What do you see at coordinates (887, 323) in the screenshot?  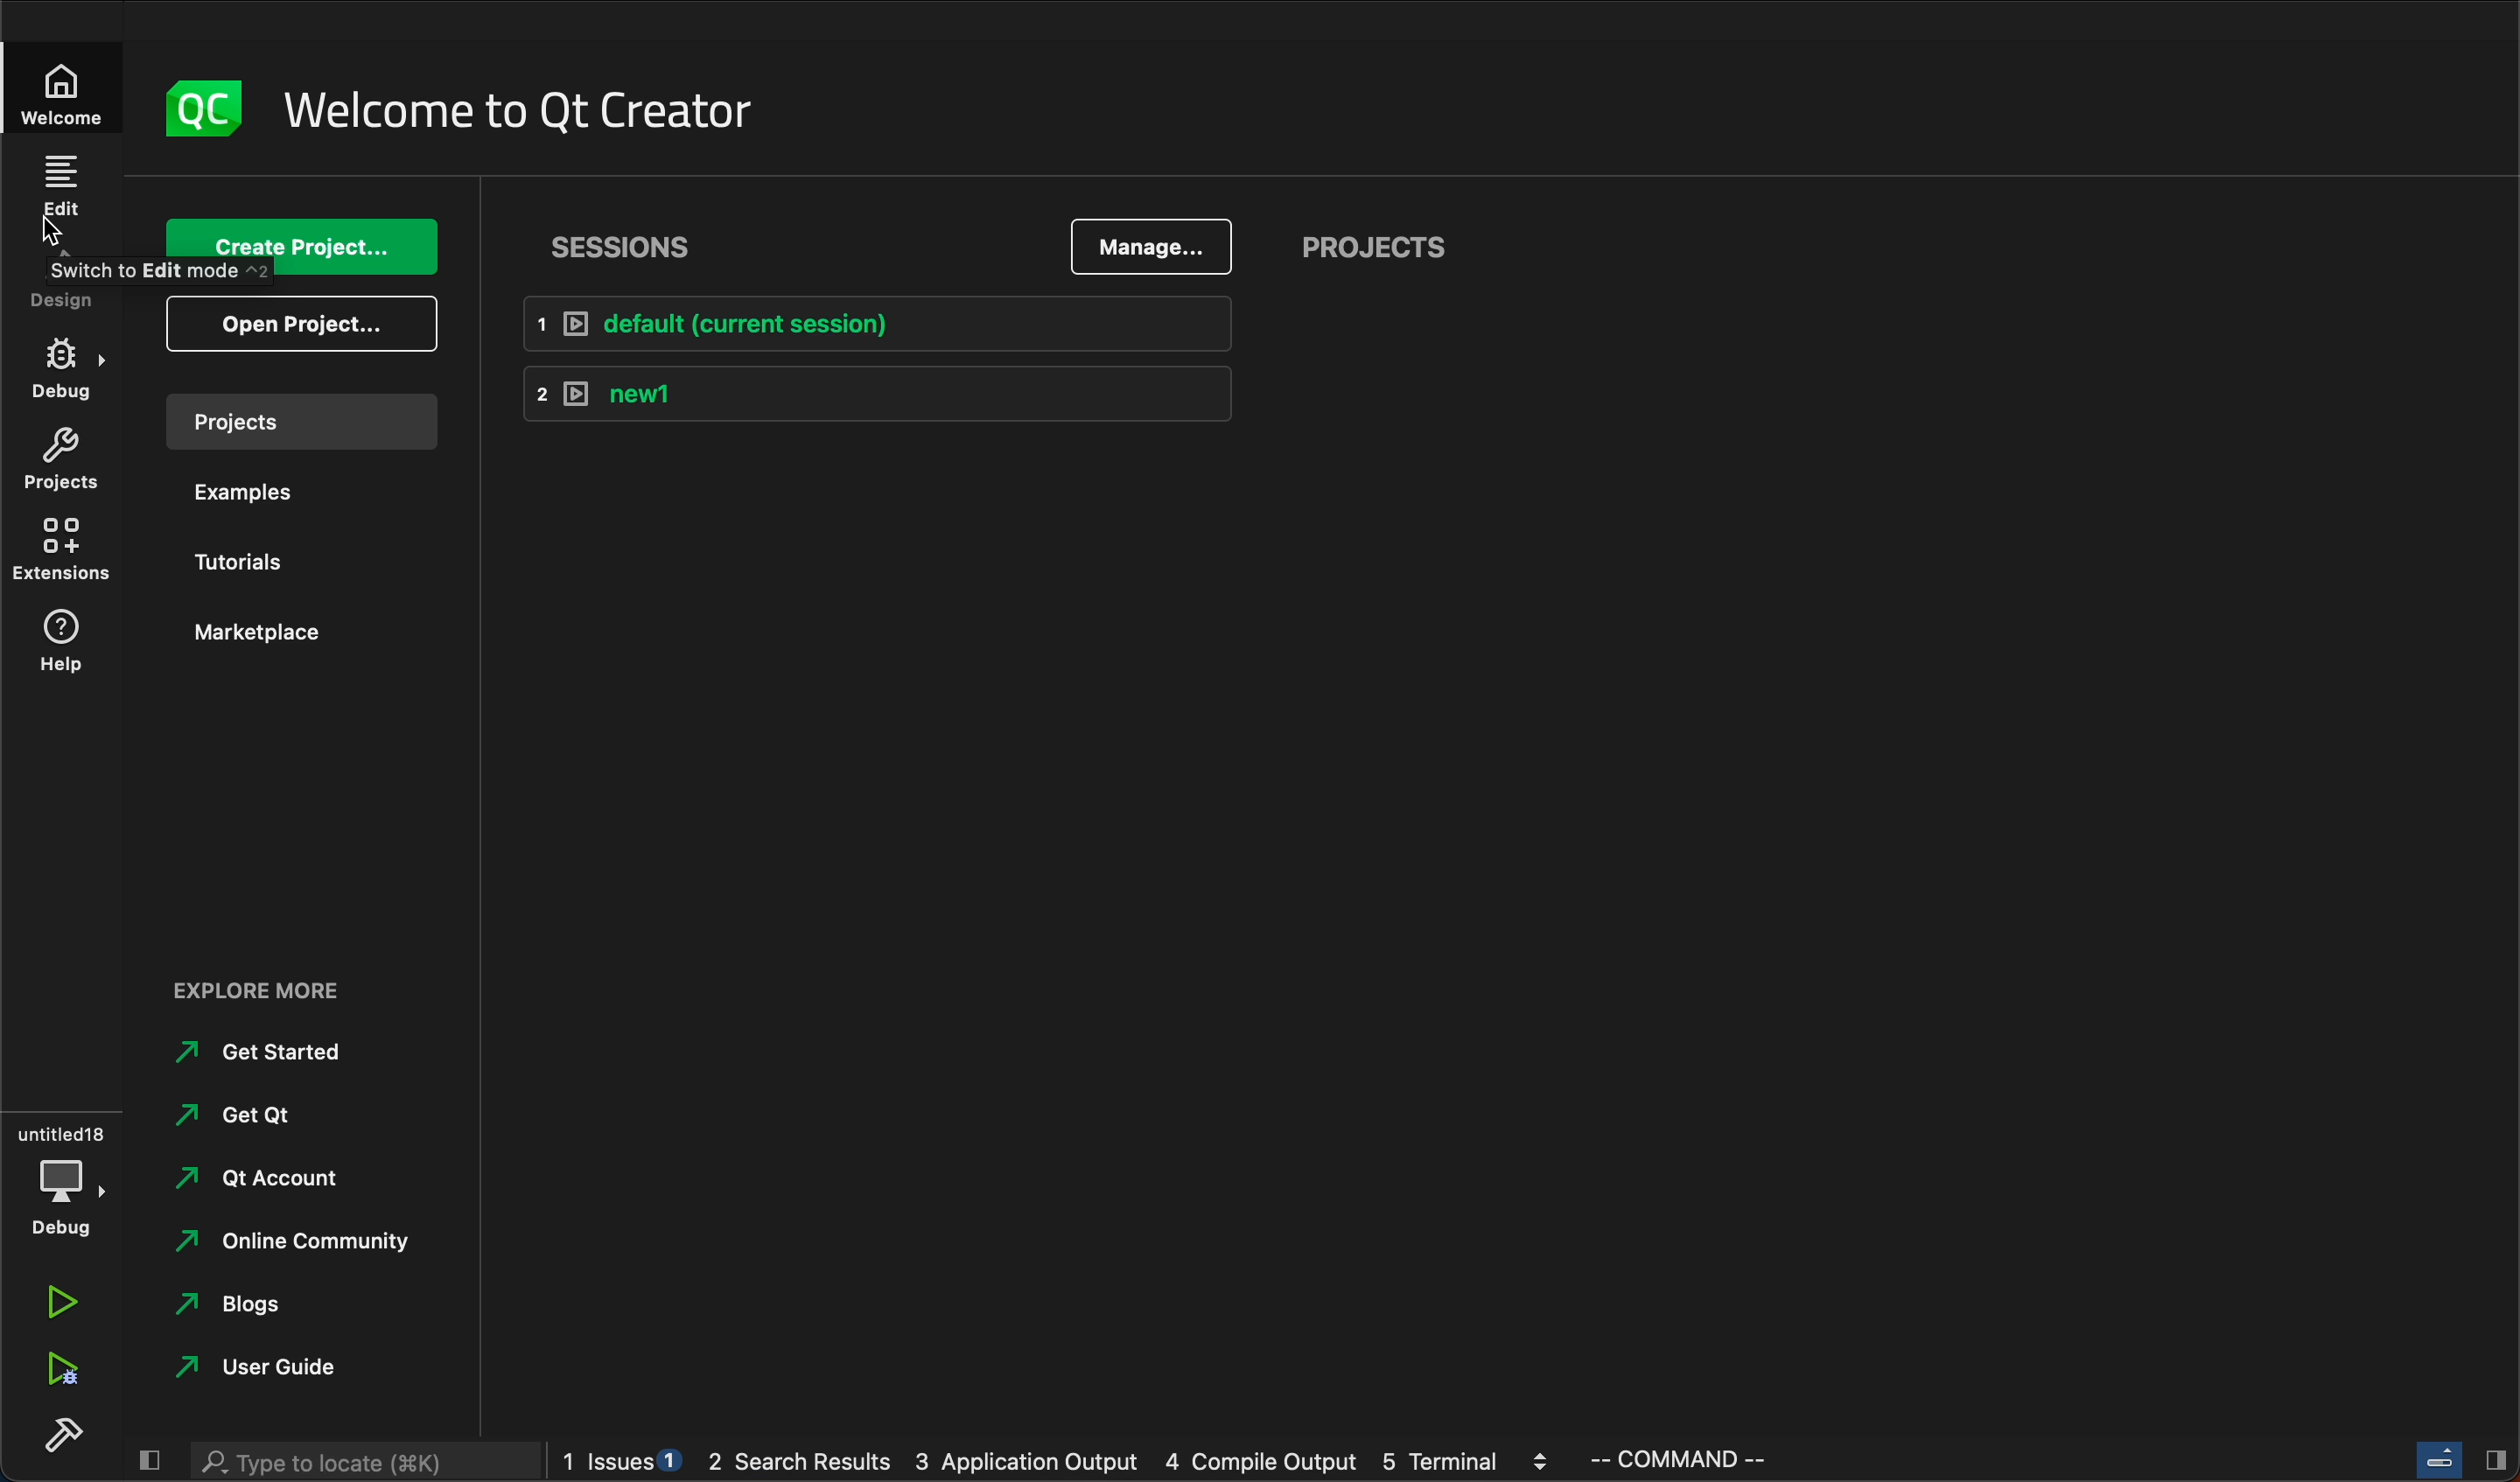 I see `default` at bounding box center [887, 323].